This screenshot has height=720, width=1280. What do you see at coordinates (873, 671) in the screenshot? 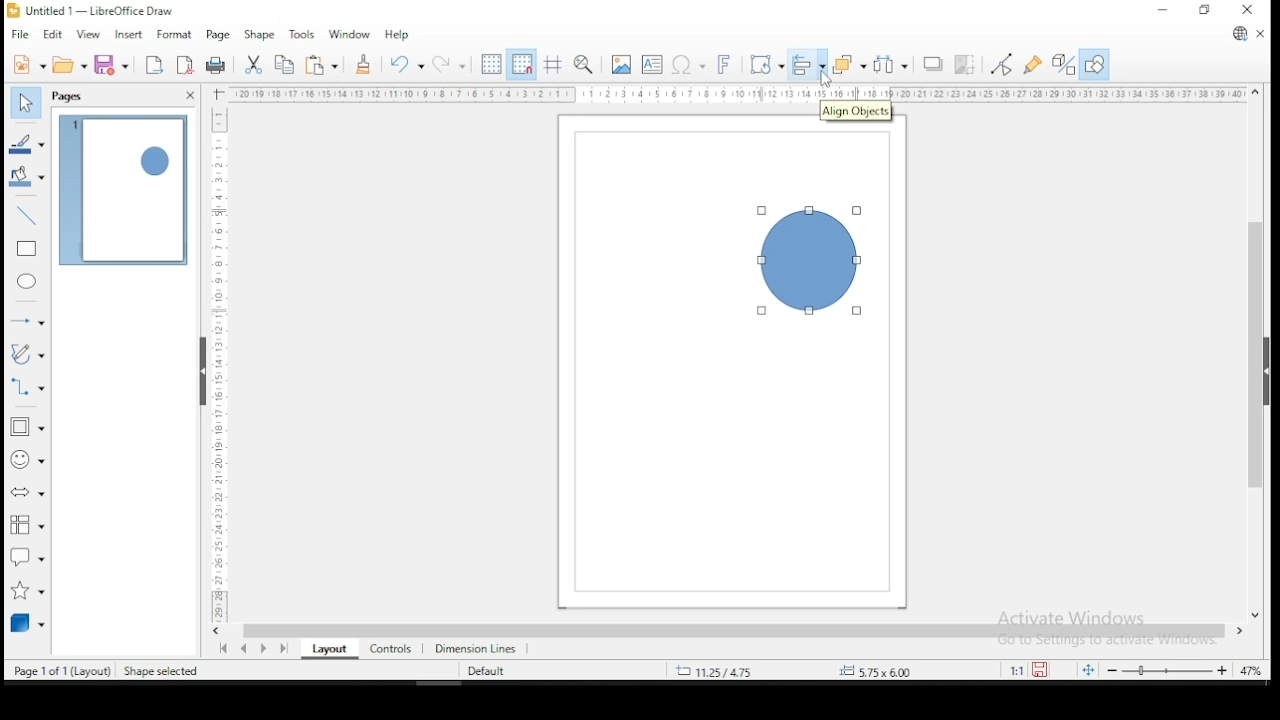
I see `5.75x6.00` at bounding box center [873, 671].